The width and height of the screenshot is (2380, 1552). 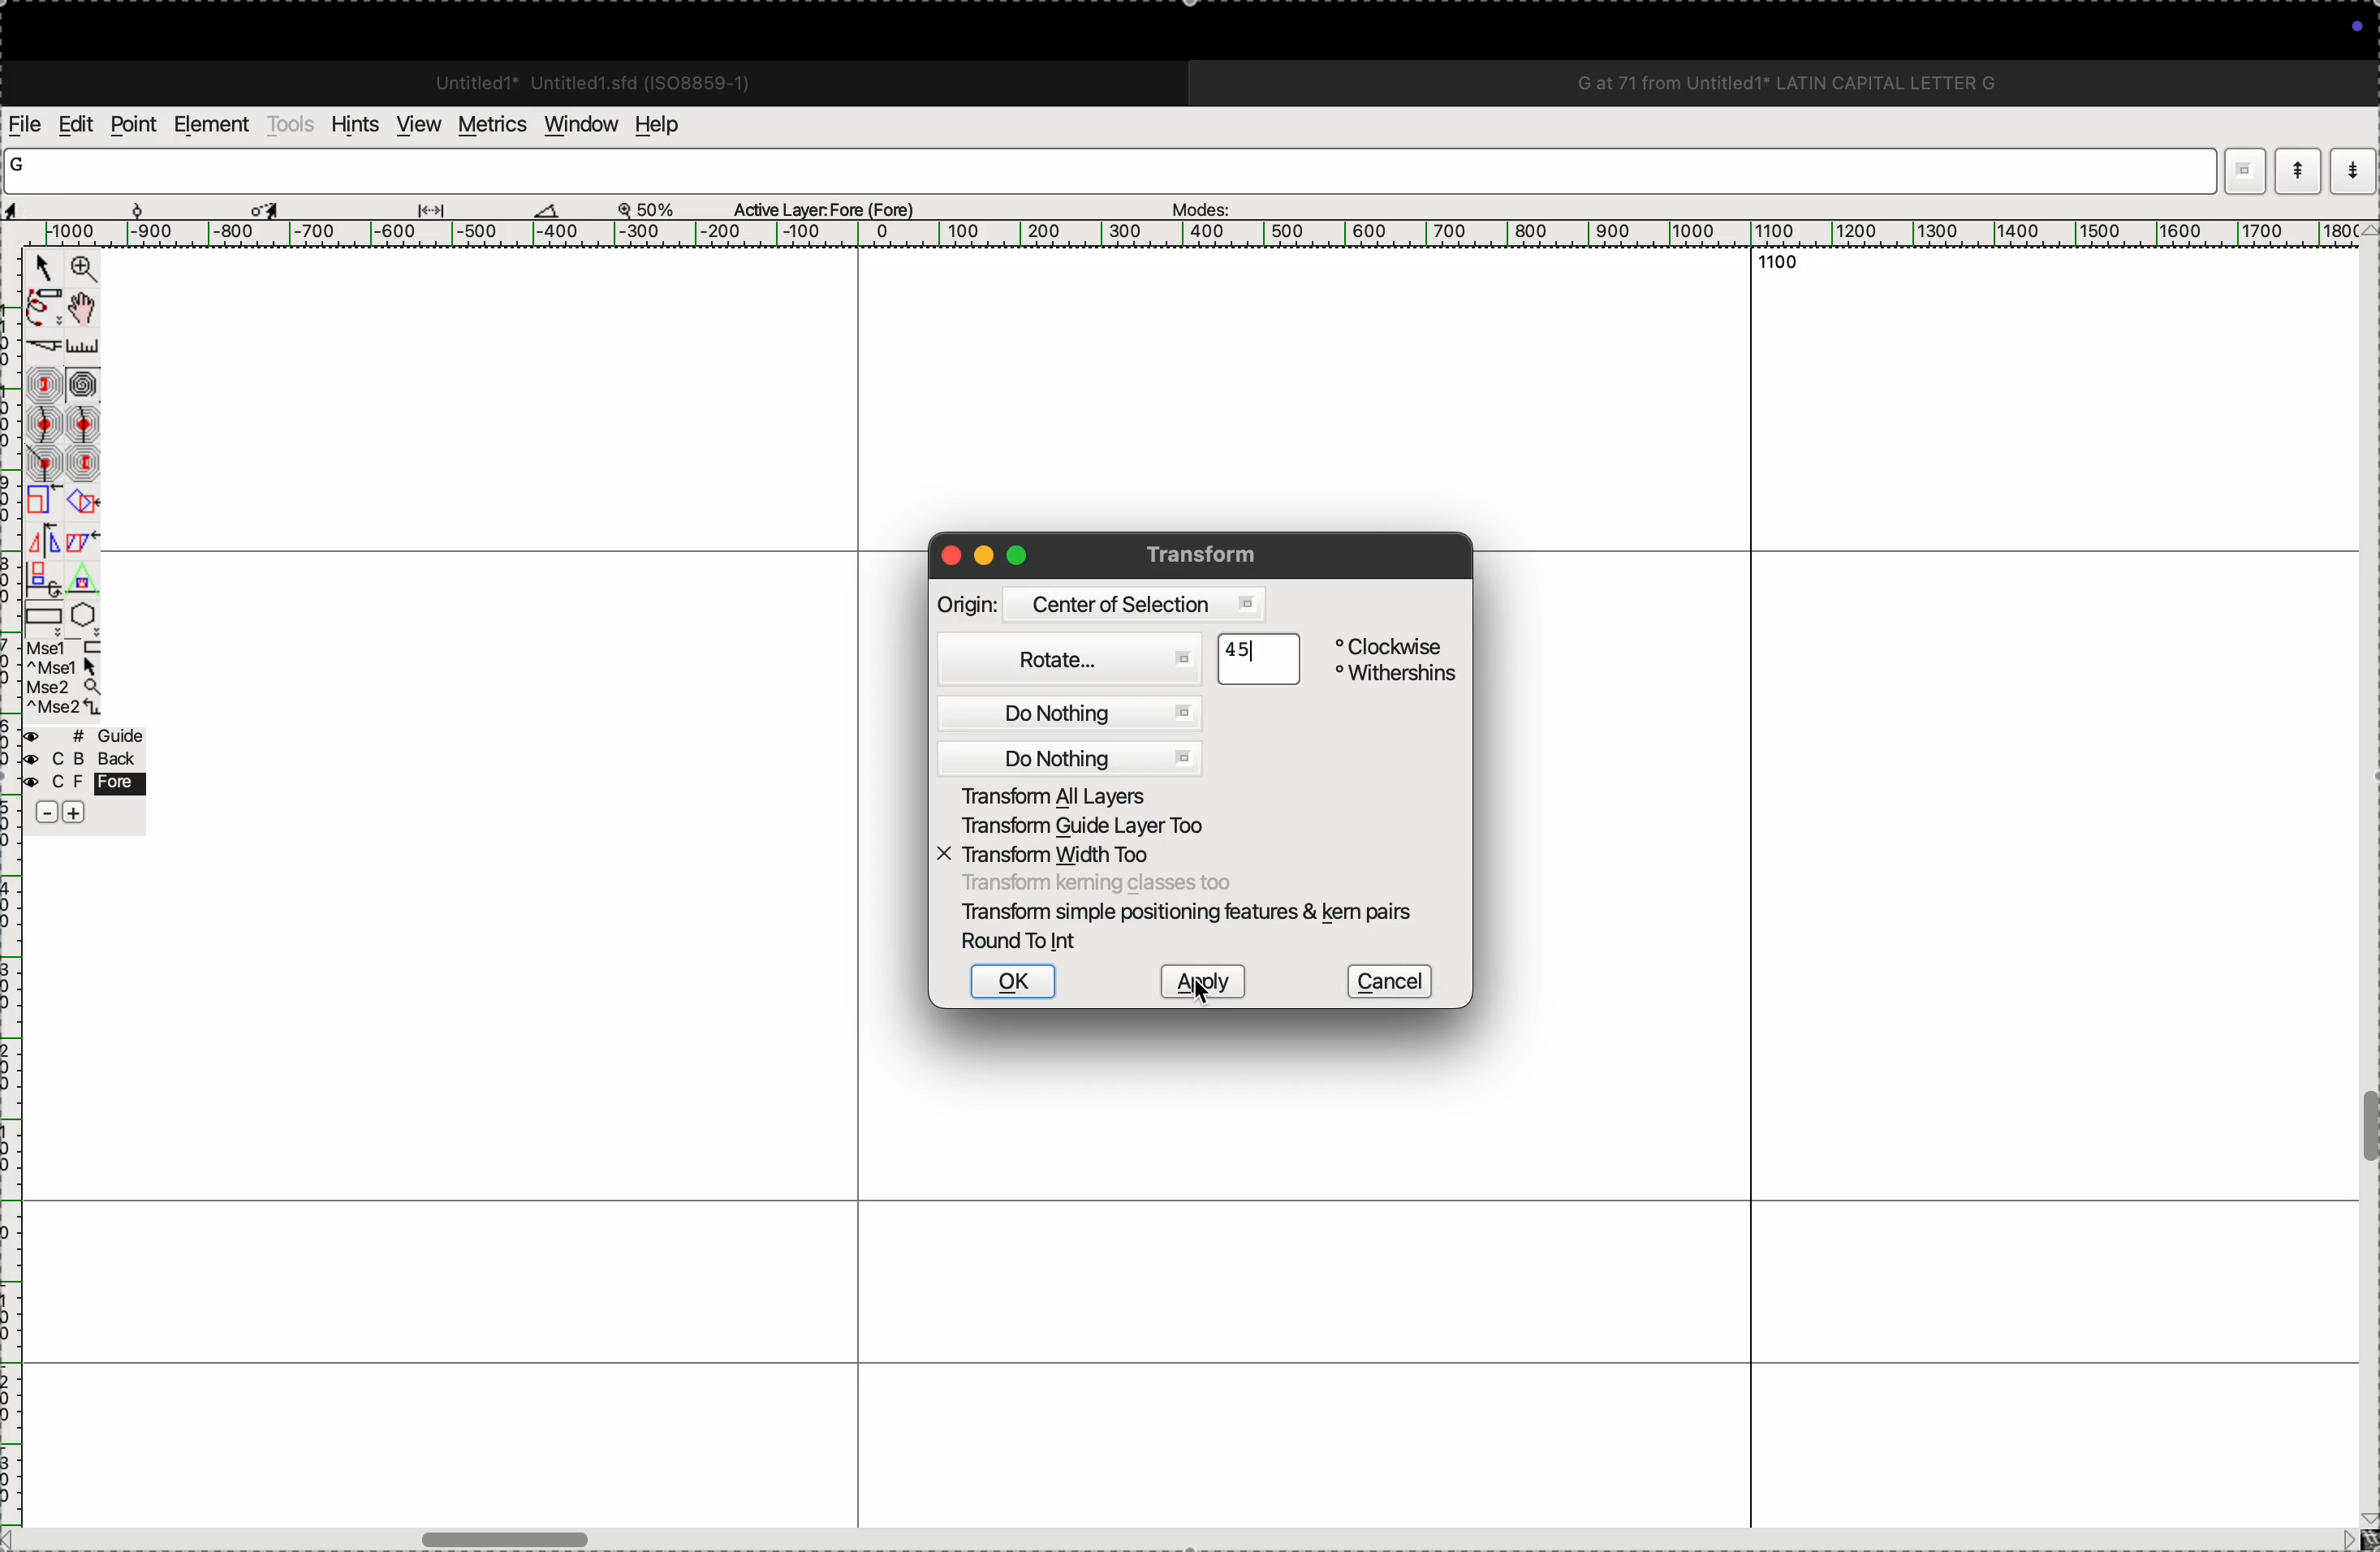 I want to click on ruler, so click(x=14, y=1195).